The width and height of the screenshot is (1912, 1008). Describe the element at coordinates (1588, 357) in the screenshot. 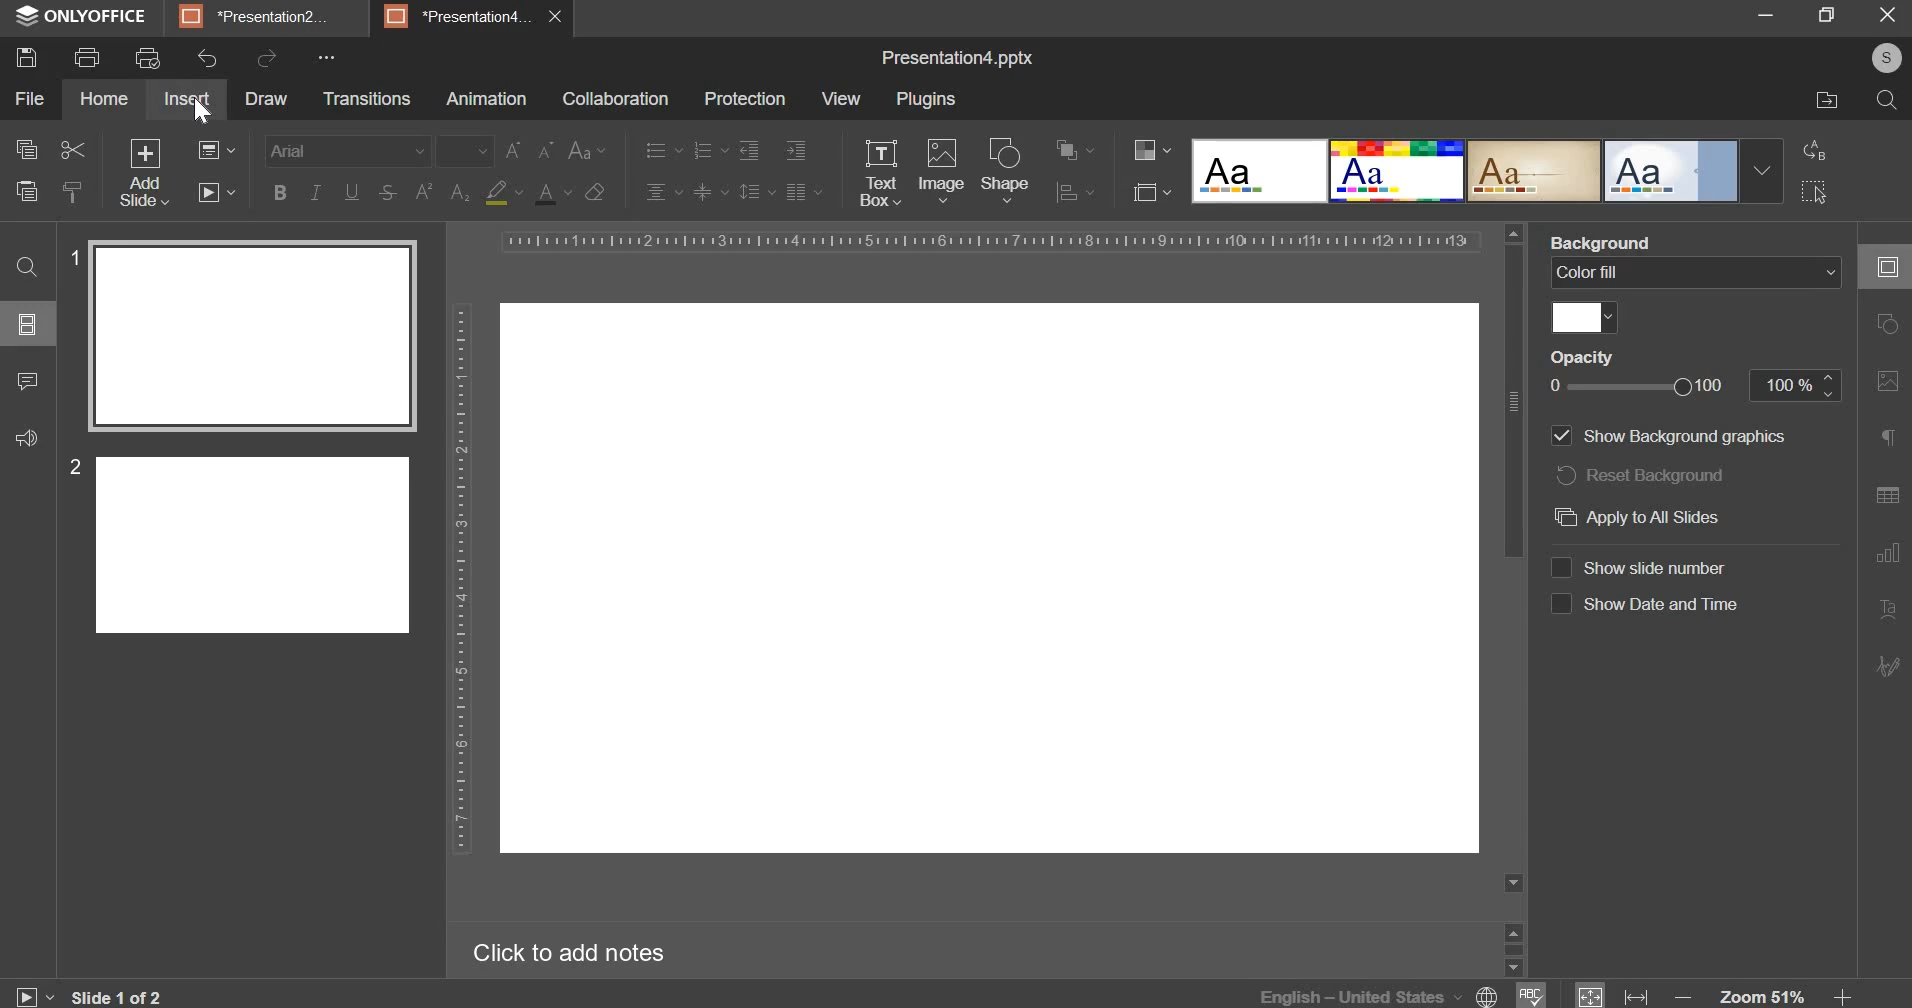

I see `Opacity` at that location.